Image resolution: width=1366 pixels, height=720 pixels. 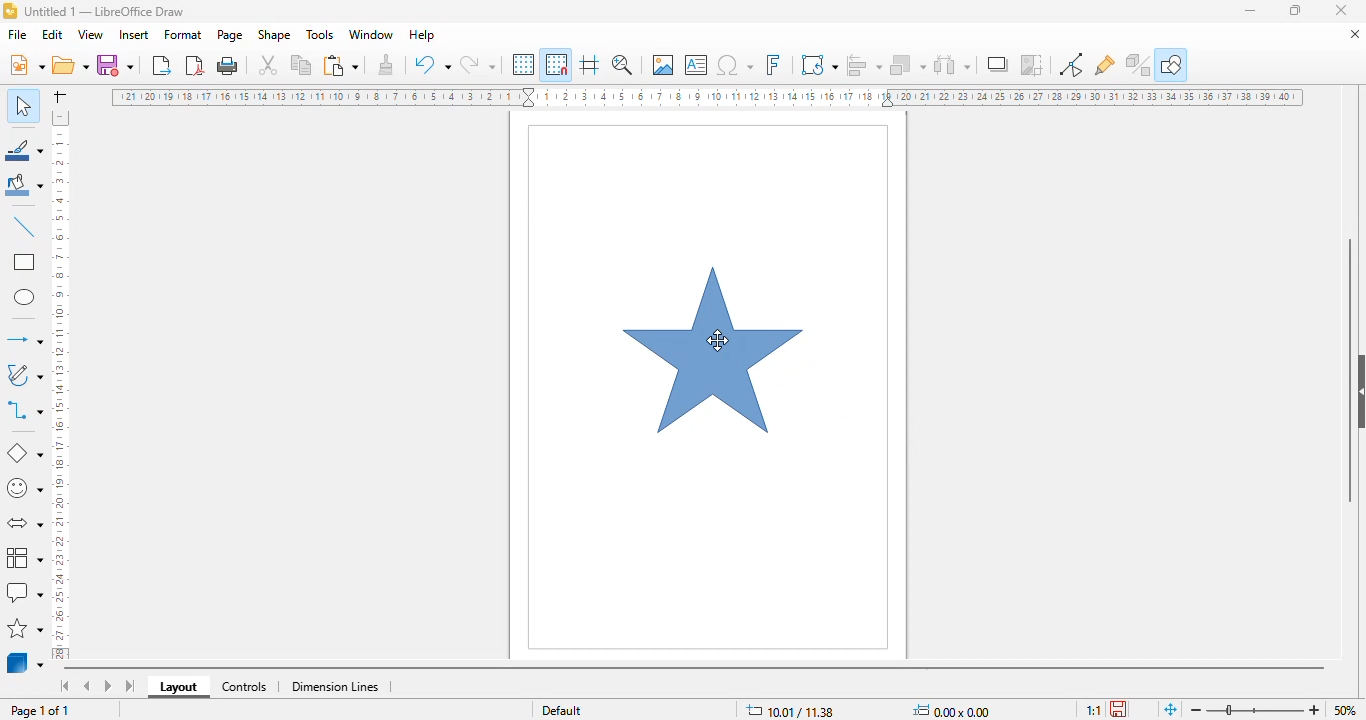 I want to click on scroll to first sheet, so click(x=64, y=686).